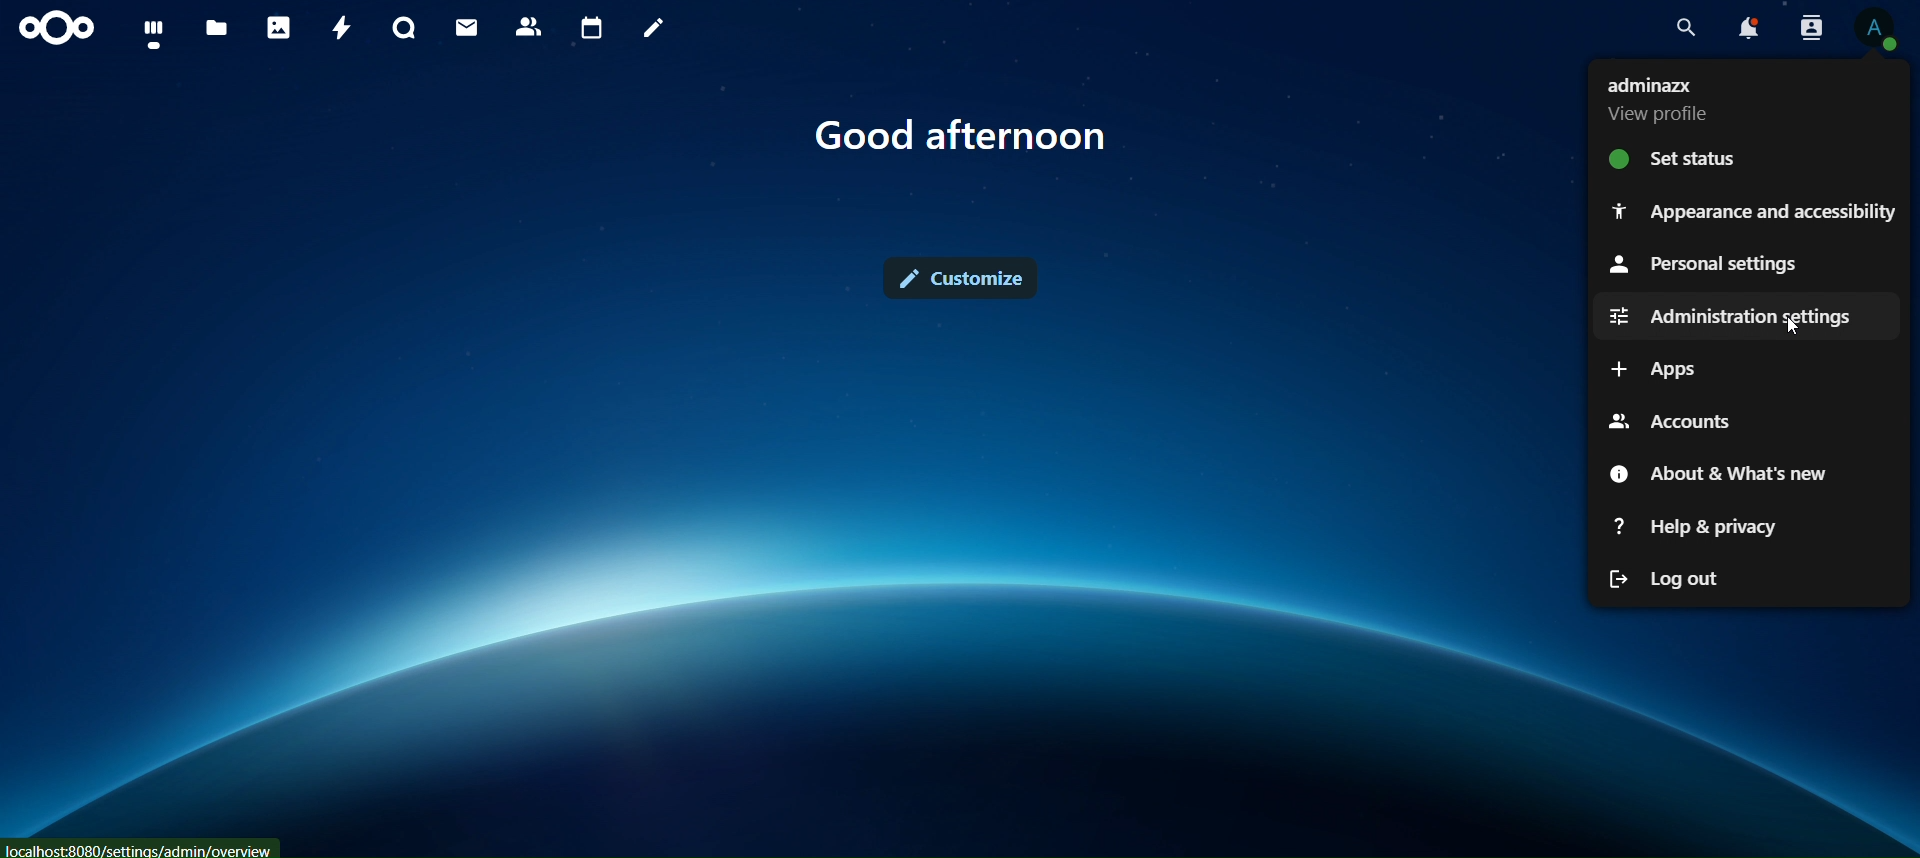 This screenshot has width=1920, height=858. What do you see at coordinates (1696, 158) in the screenshot?
I see `set status` at bounding box center [1696, 158].